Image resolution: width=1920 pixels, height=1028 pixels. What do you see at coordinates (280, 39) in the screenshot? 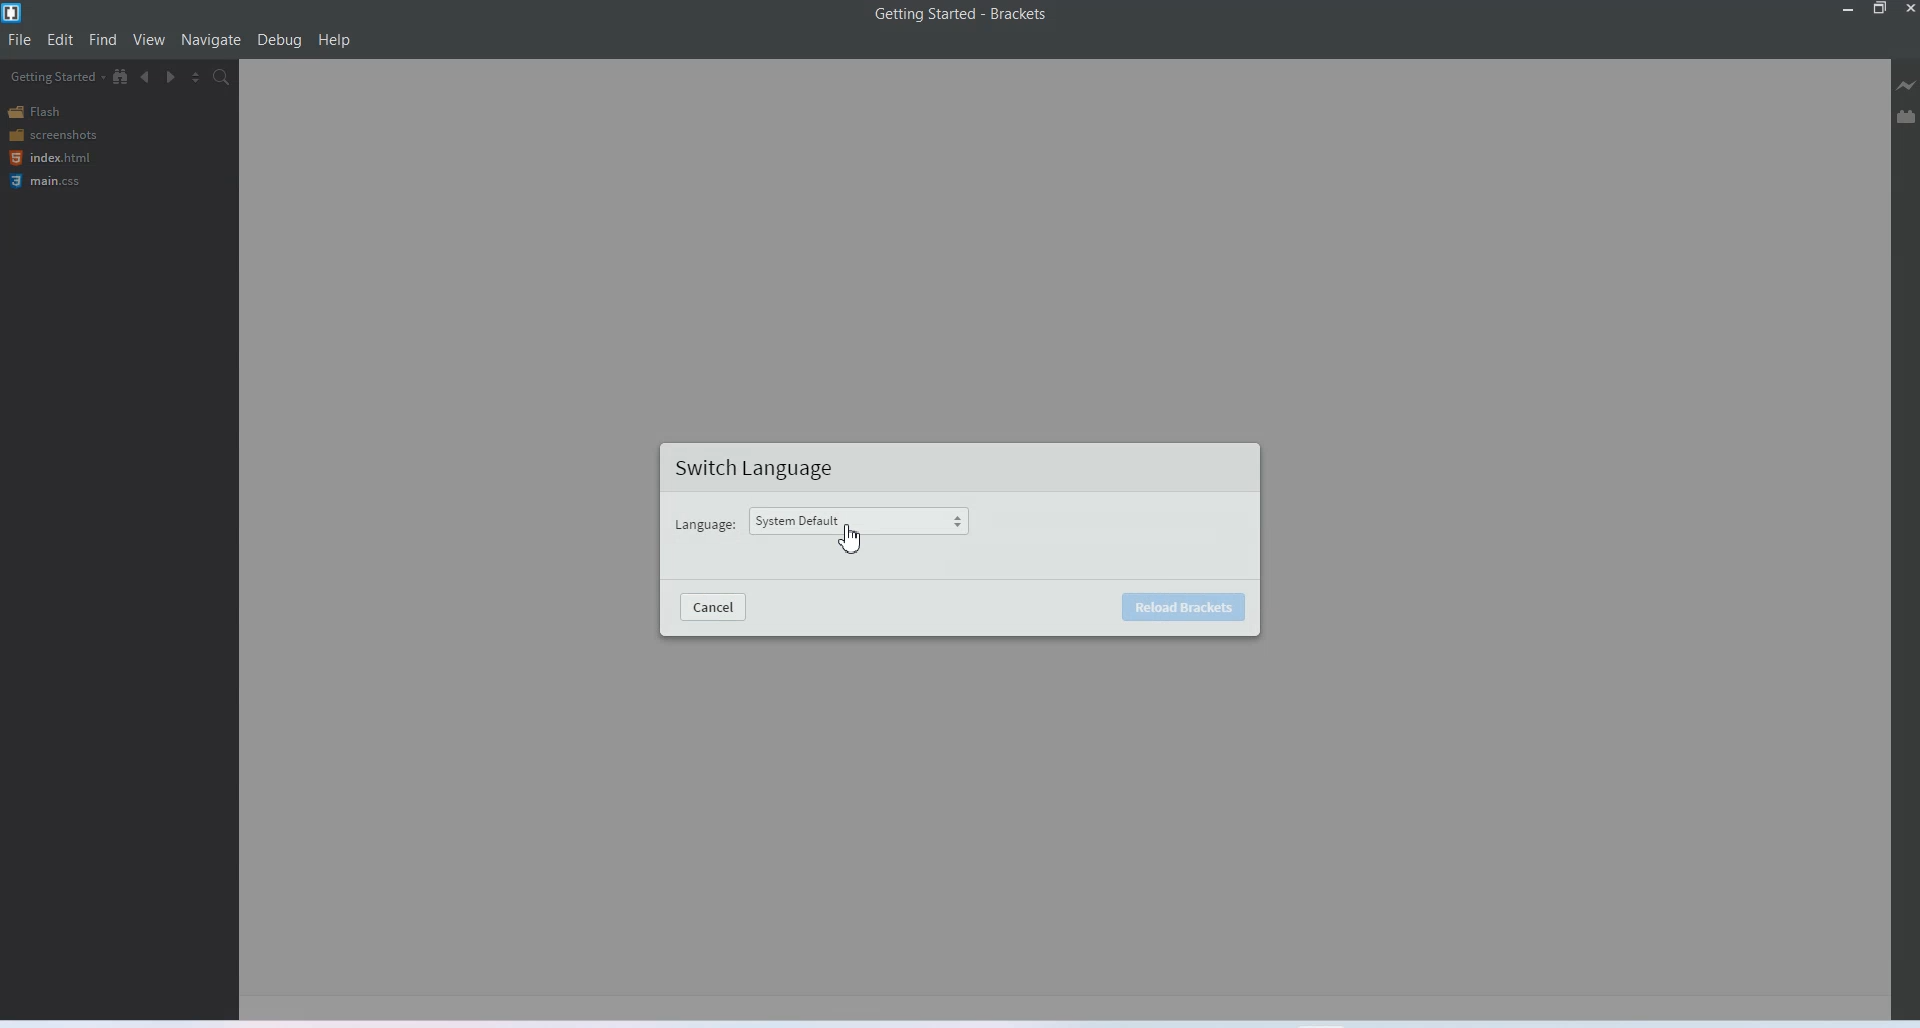
I see `Debug` at bounding box center [280, 39].